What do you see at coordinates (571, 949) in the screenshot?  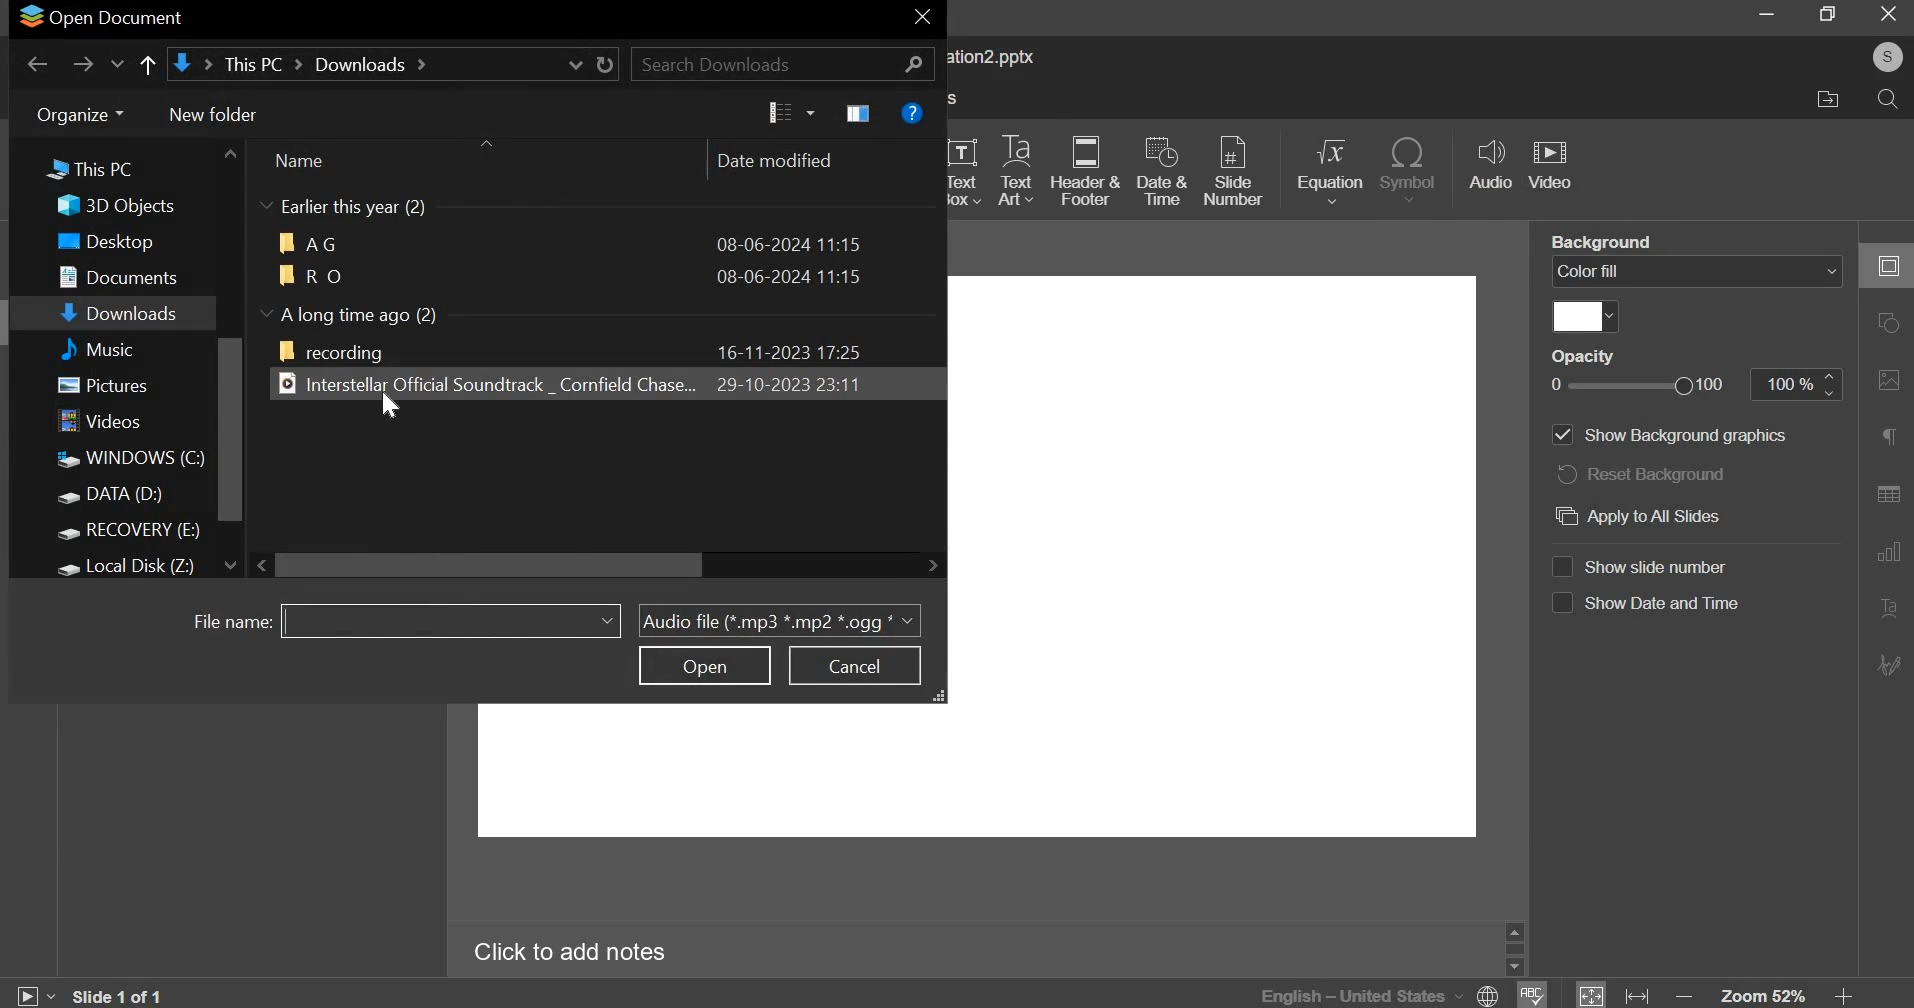 I see `click here to add notes` at bounding box center [571, 949].